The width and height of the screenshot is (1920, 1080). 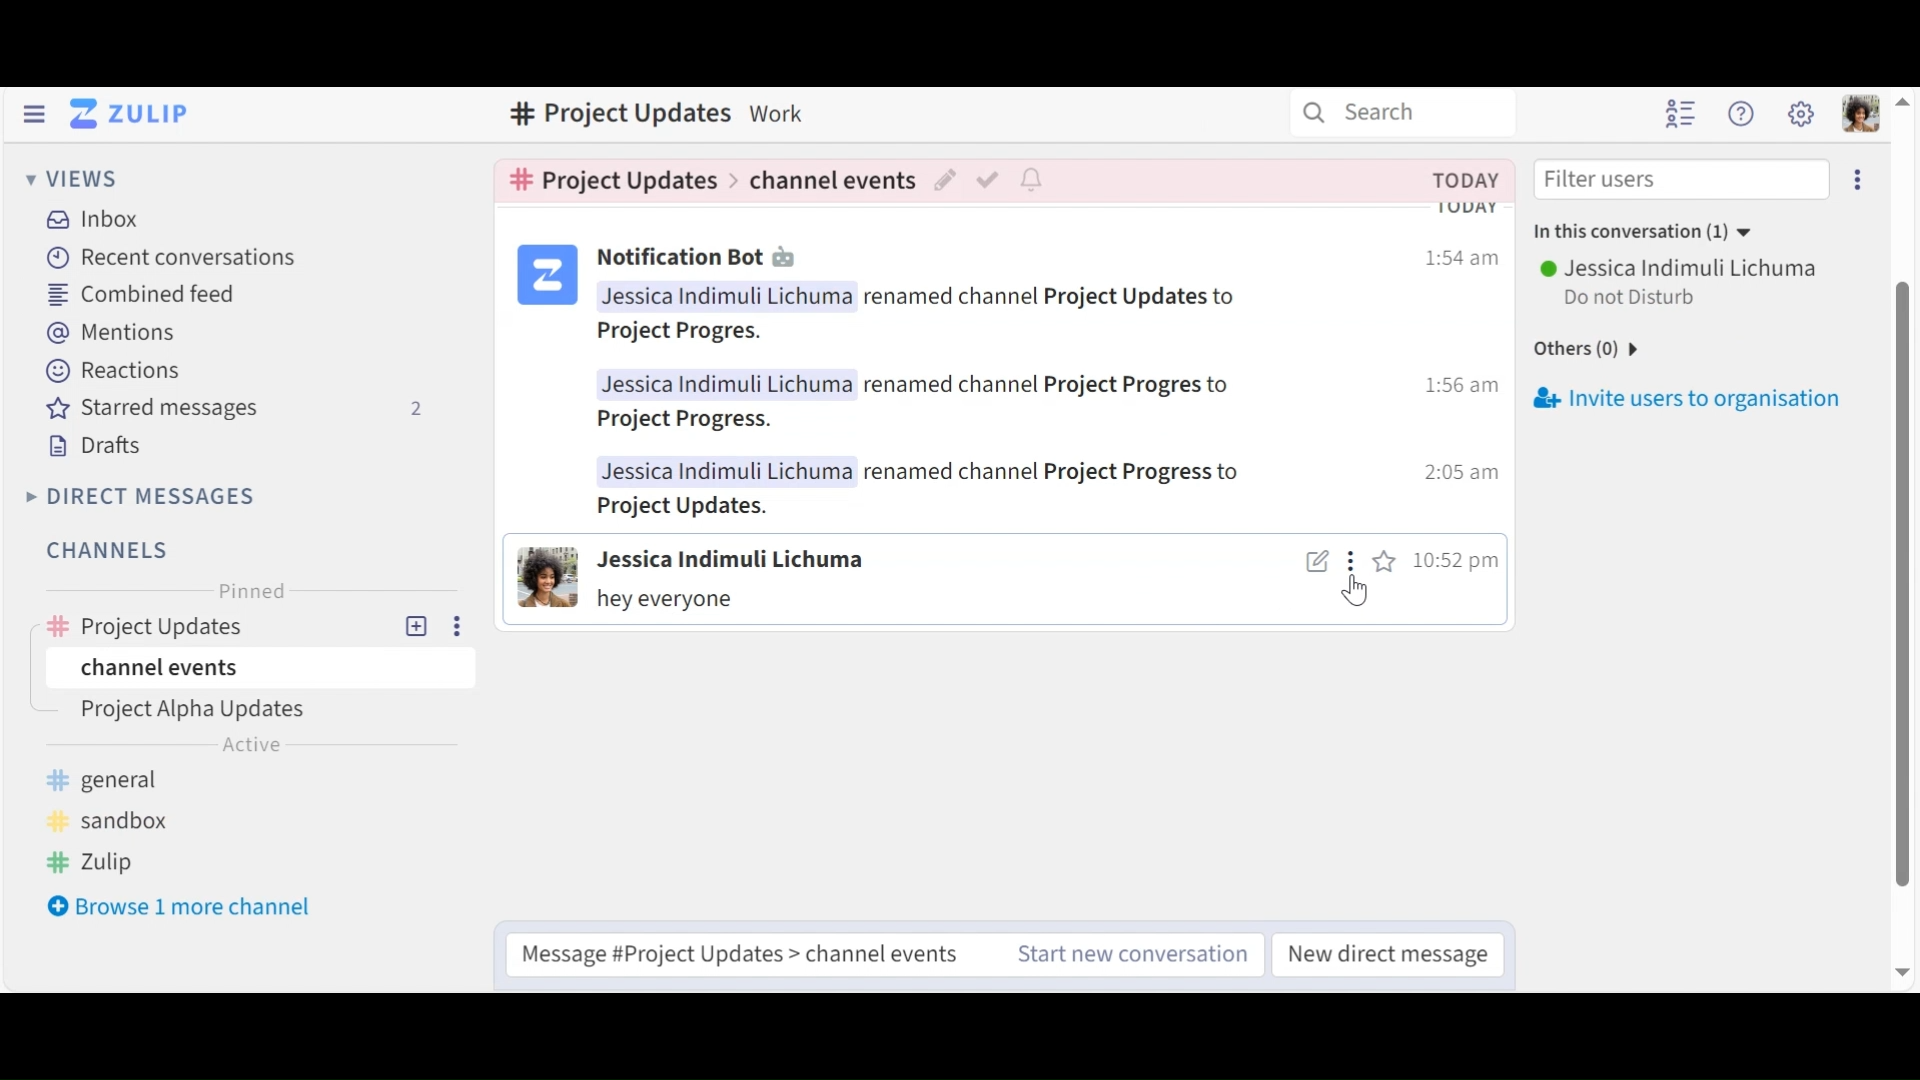 What do you see at coordinates (35, 113) in the screenshot?
I see `Hide Left Sidebar` at bounding box center [35, 113].